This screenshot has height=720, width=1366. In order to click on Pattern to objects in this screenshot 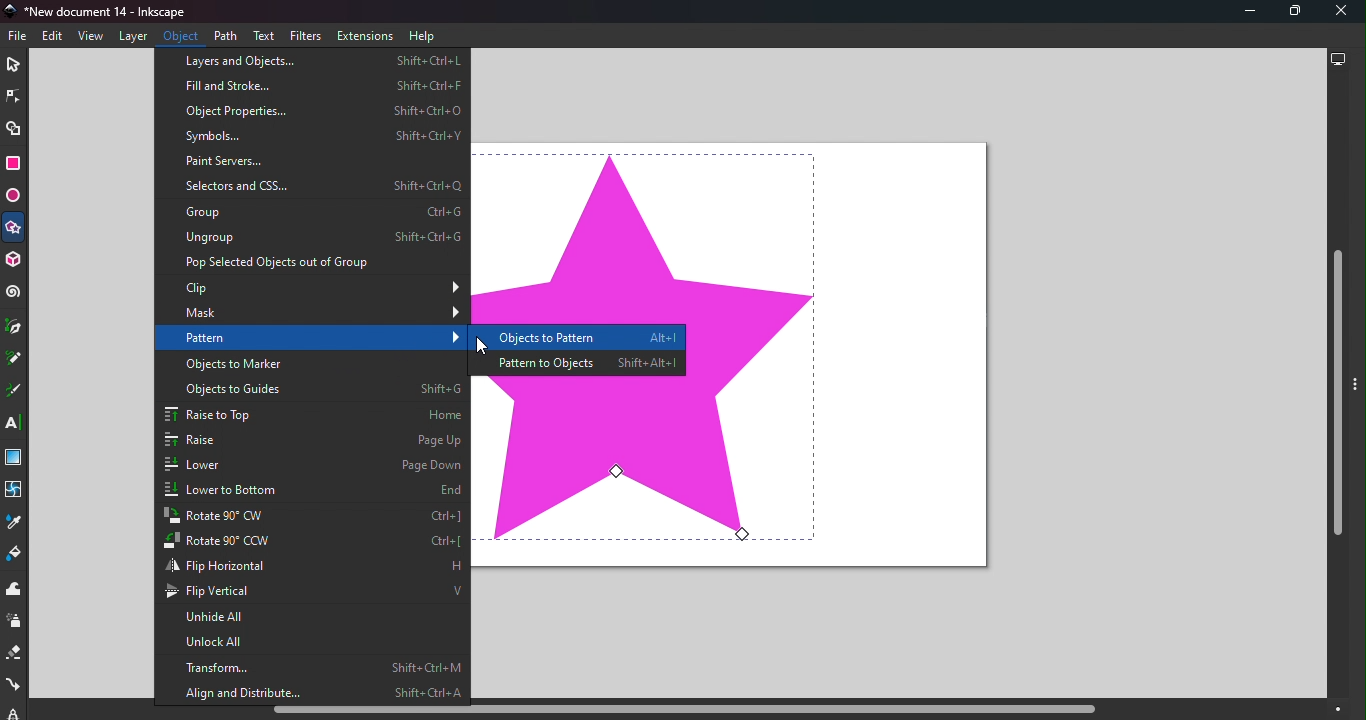, I will do `click(577, 364)`.